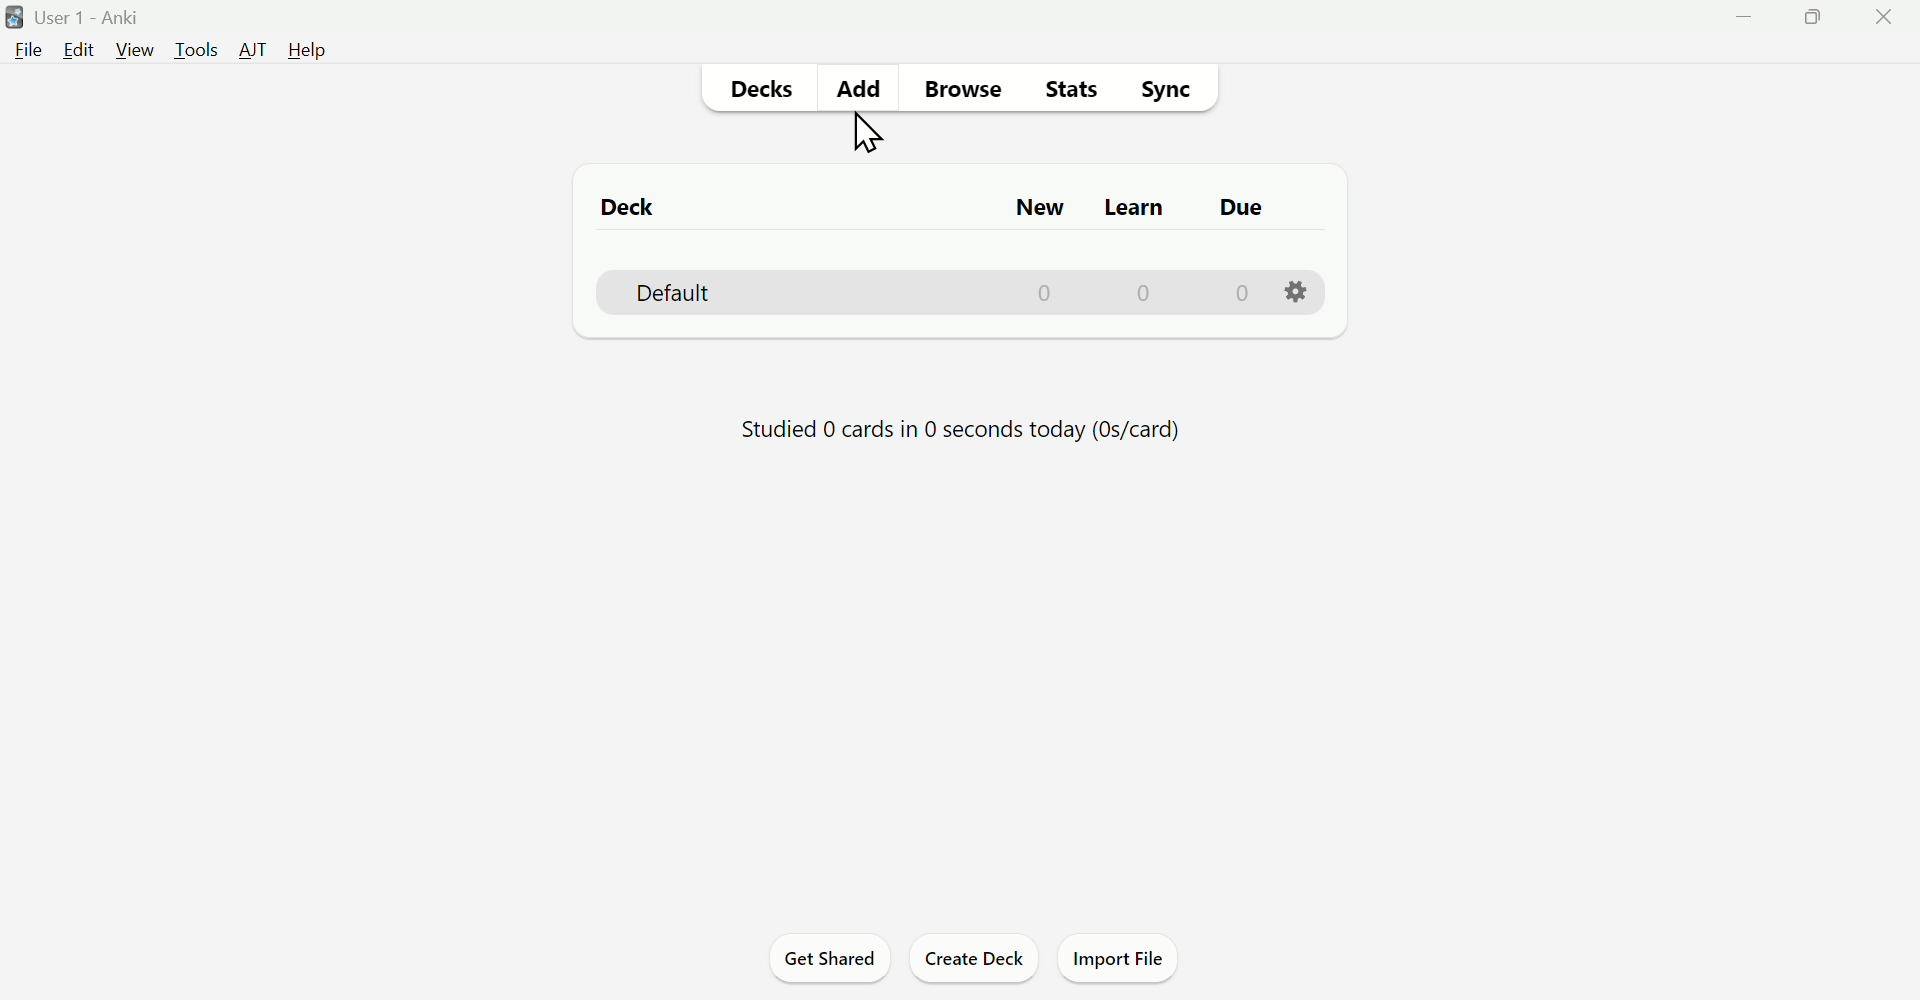 This screenshot has width=1920, height=1000. I want to click on Due, so click(1241, 206).